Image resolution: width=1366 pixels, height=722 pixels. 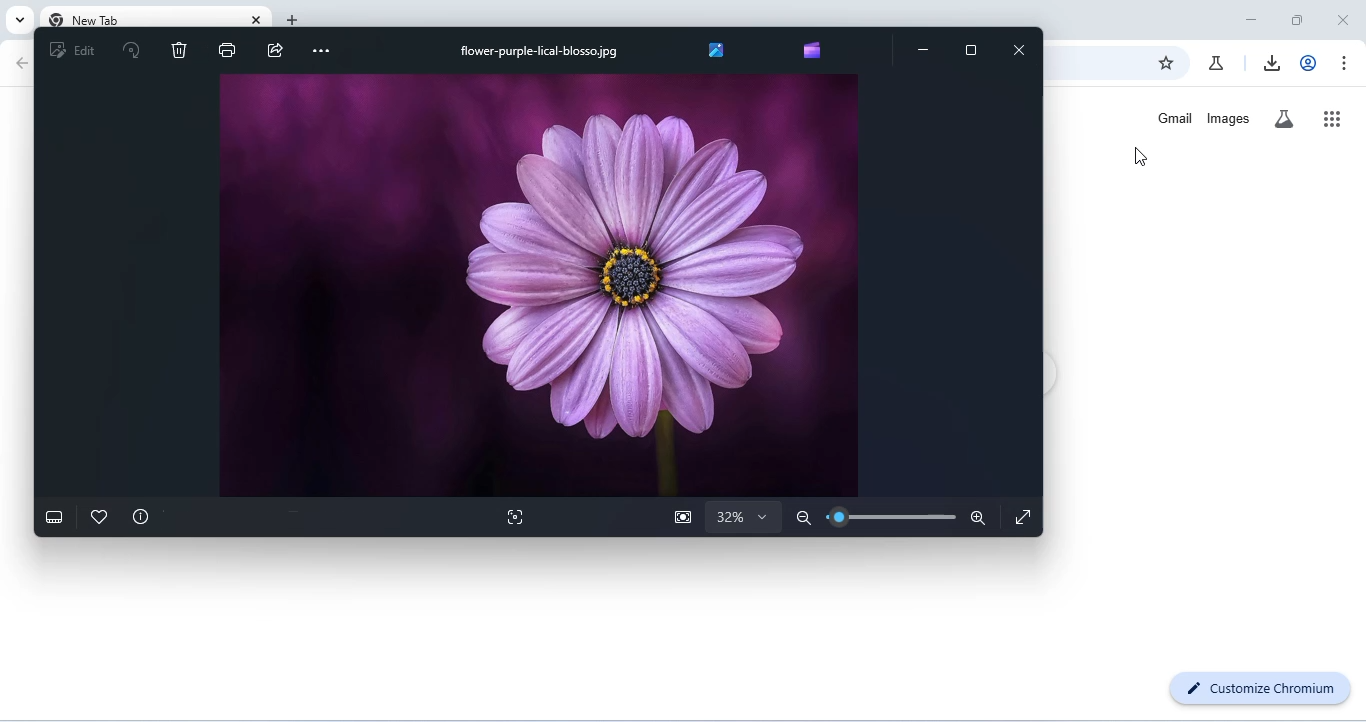 What do you see at coordinates (1284, 119) in the screenshot?
I see `search labs` at bounding box center [1284, 119].